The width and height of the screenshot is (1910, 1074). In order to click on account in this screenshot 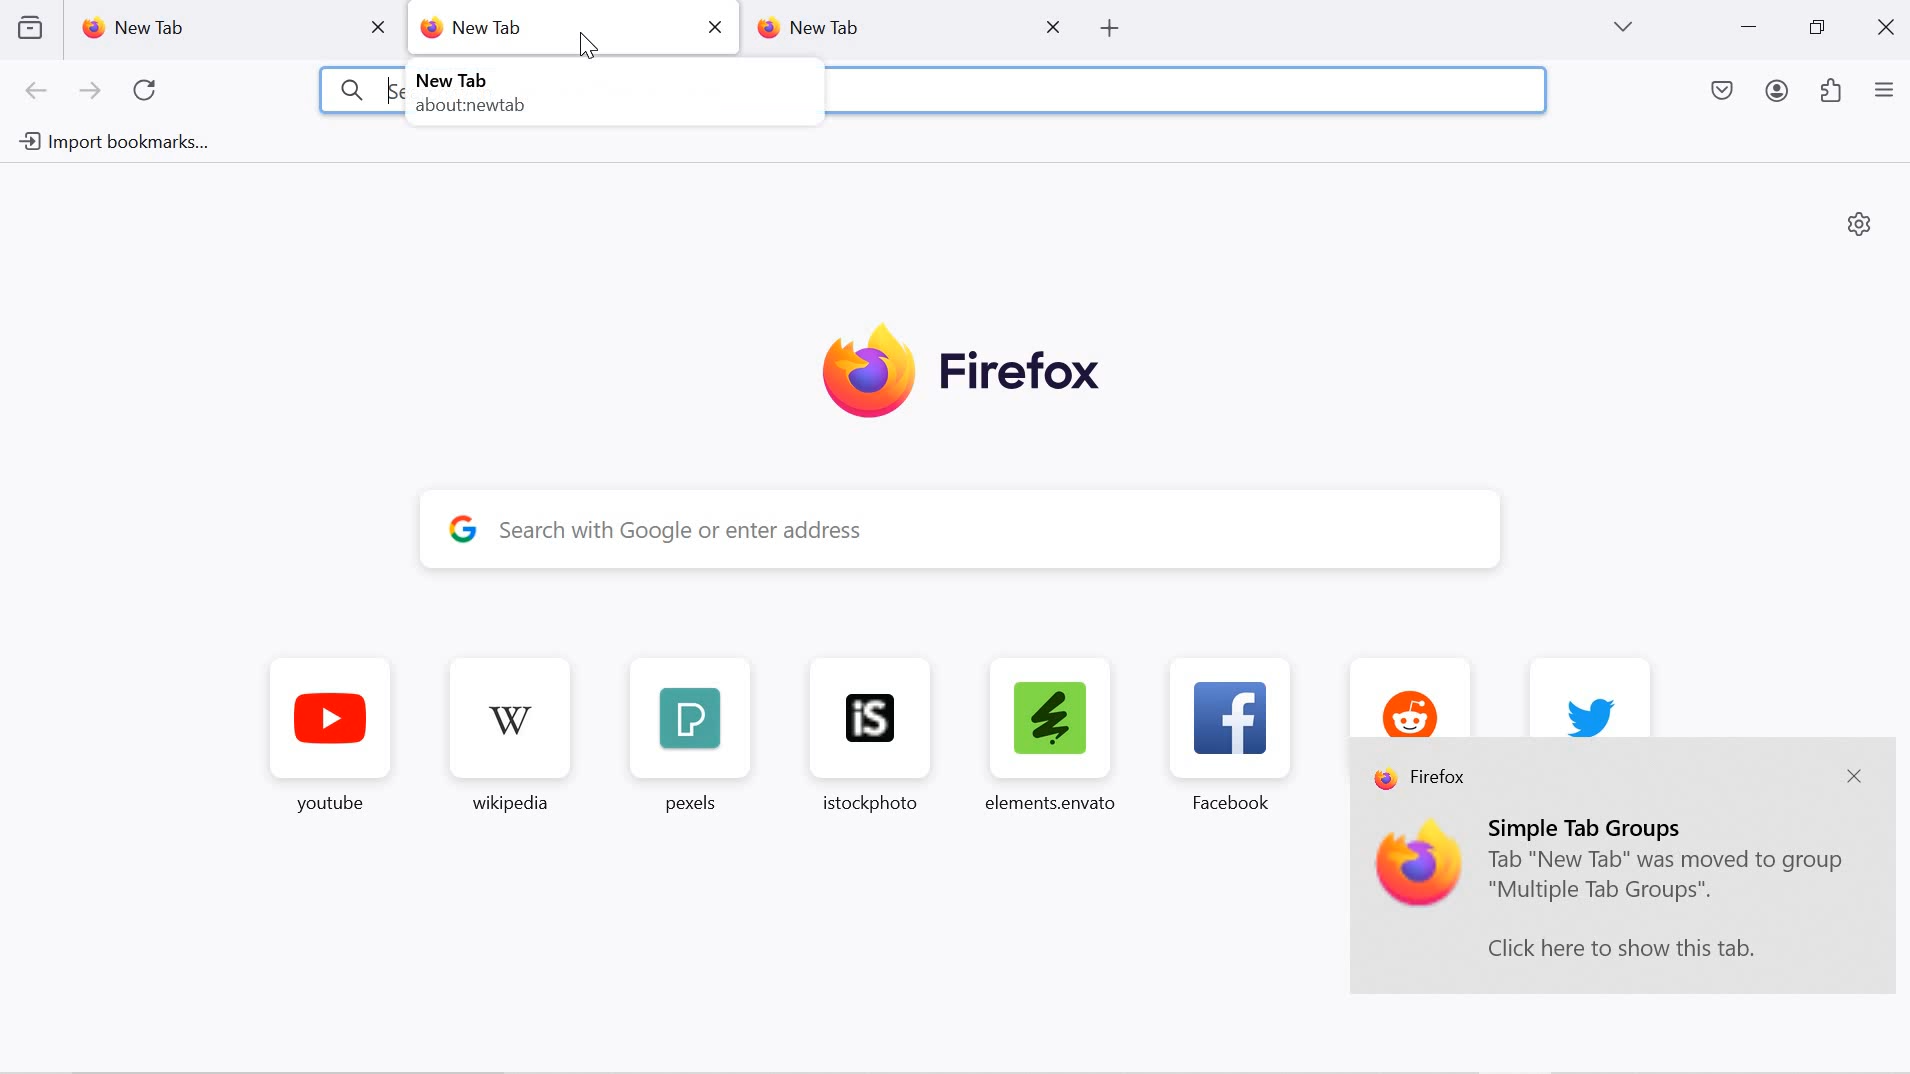, I will do `click(1780, 94)`.